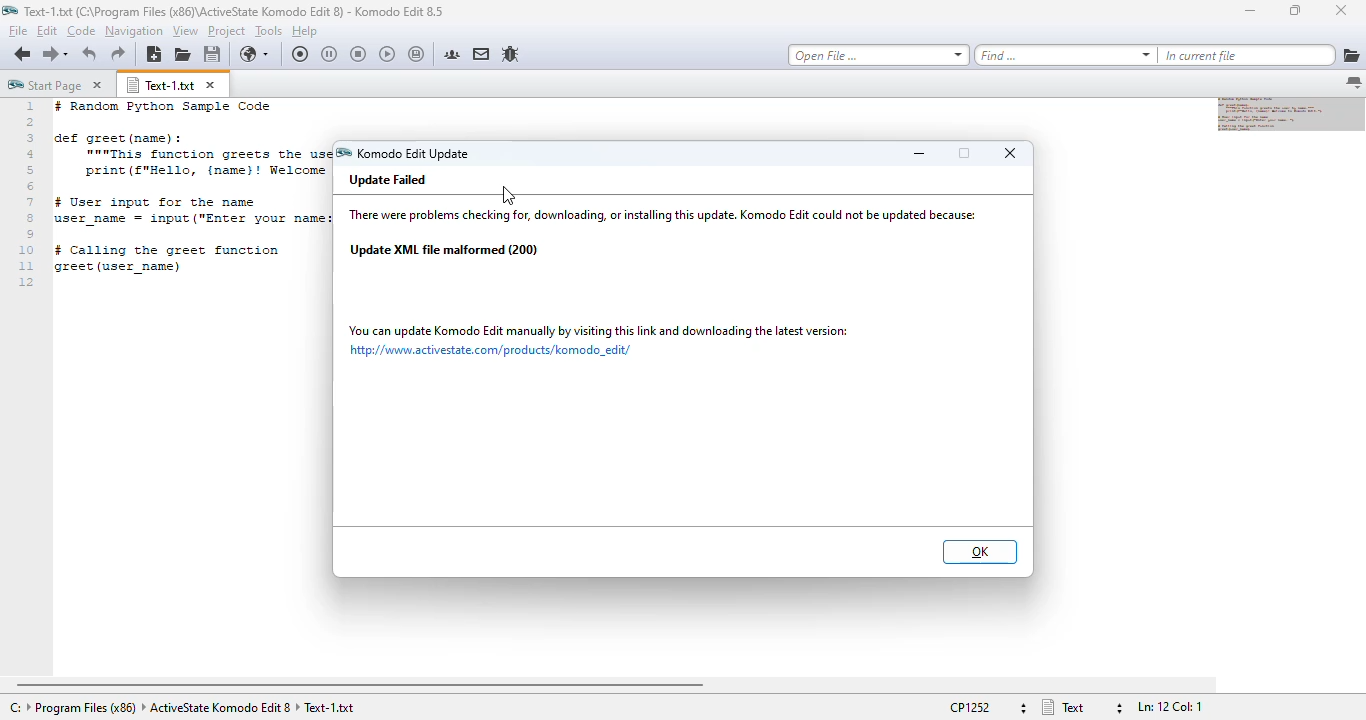 Image resolution: width=1366 pixels, height=720 pixels. I want to click on file position, so click(1170, 707).